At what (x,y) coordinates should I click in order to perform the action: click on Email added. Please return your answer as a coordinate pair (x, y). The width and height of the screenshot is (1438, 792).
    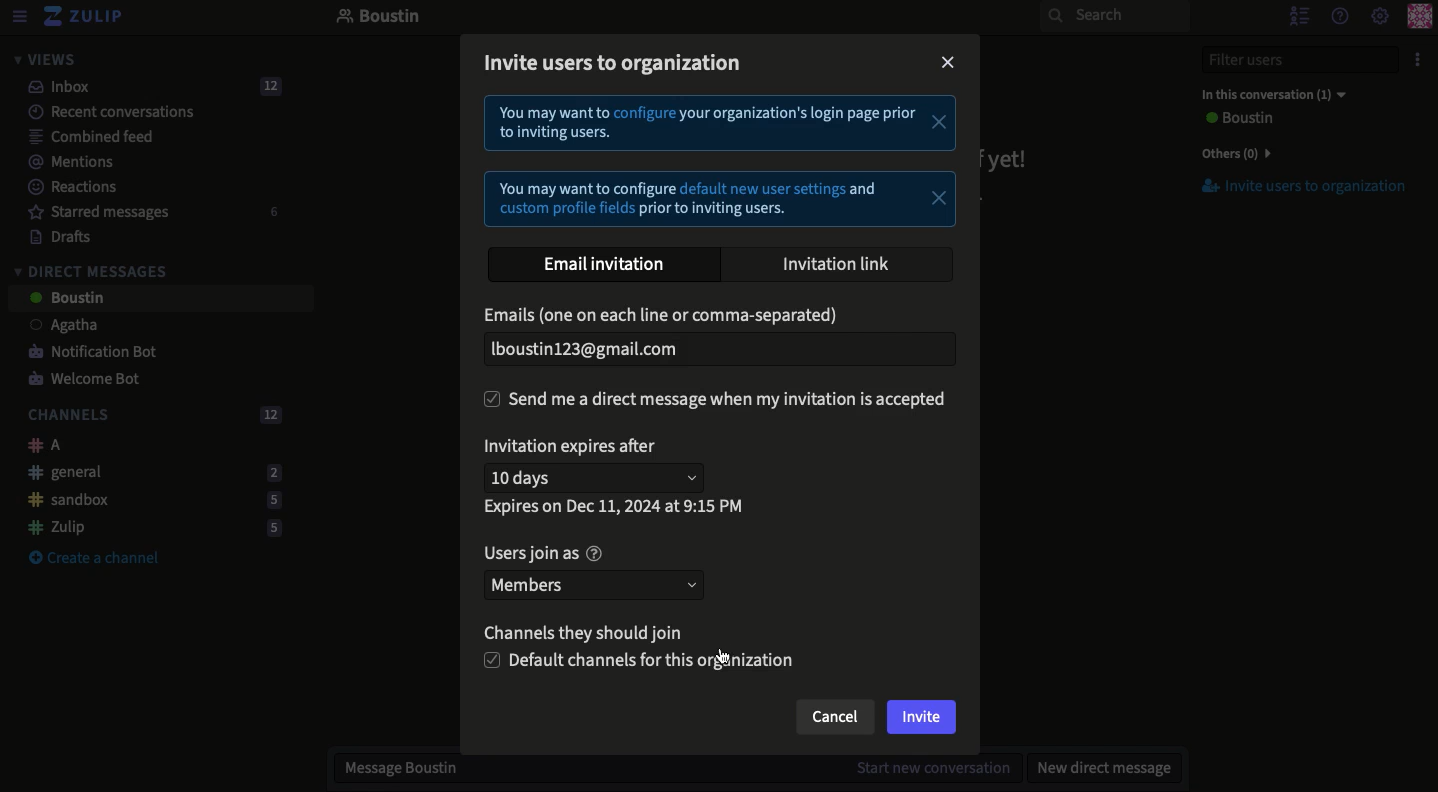
    Looking at the image, I should click on (722, 345).